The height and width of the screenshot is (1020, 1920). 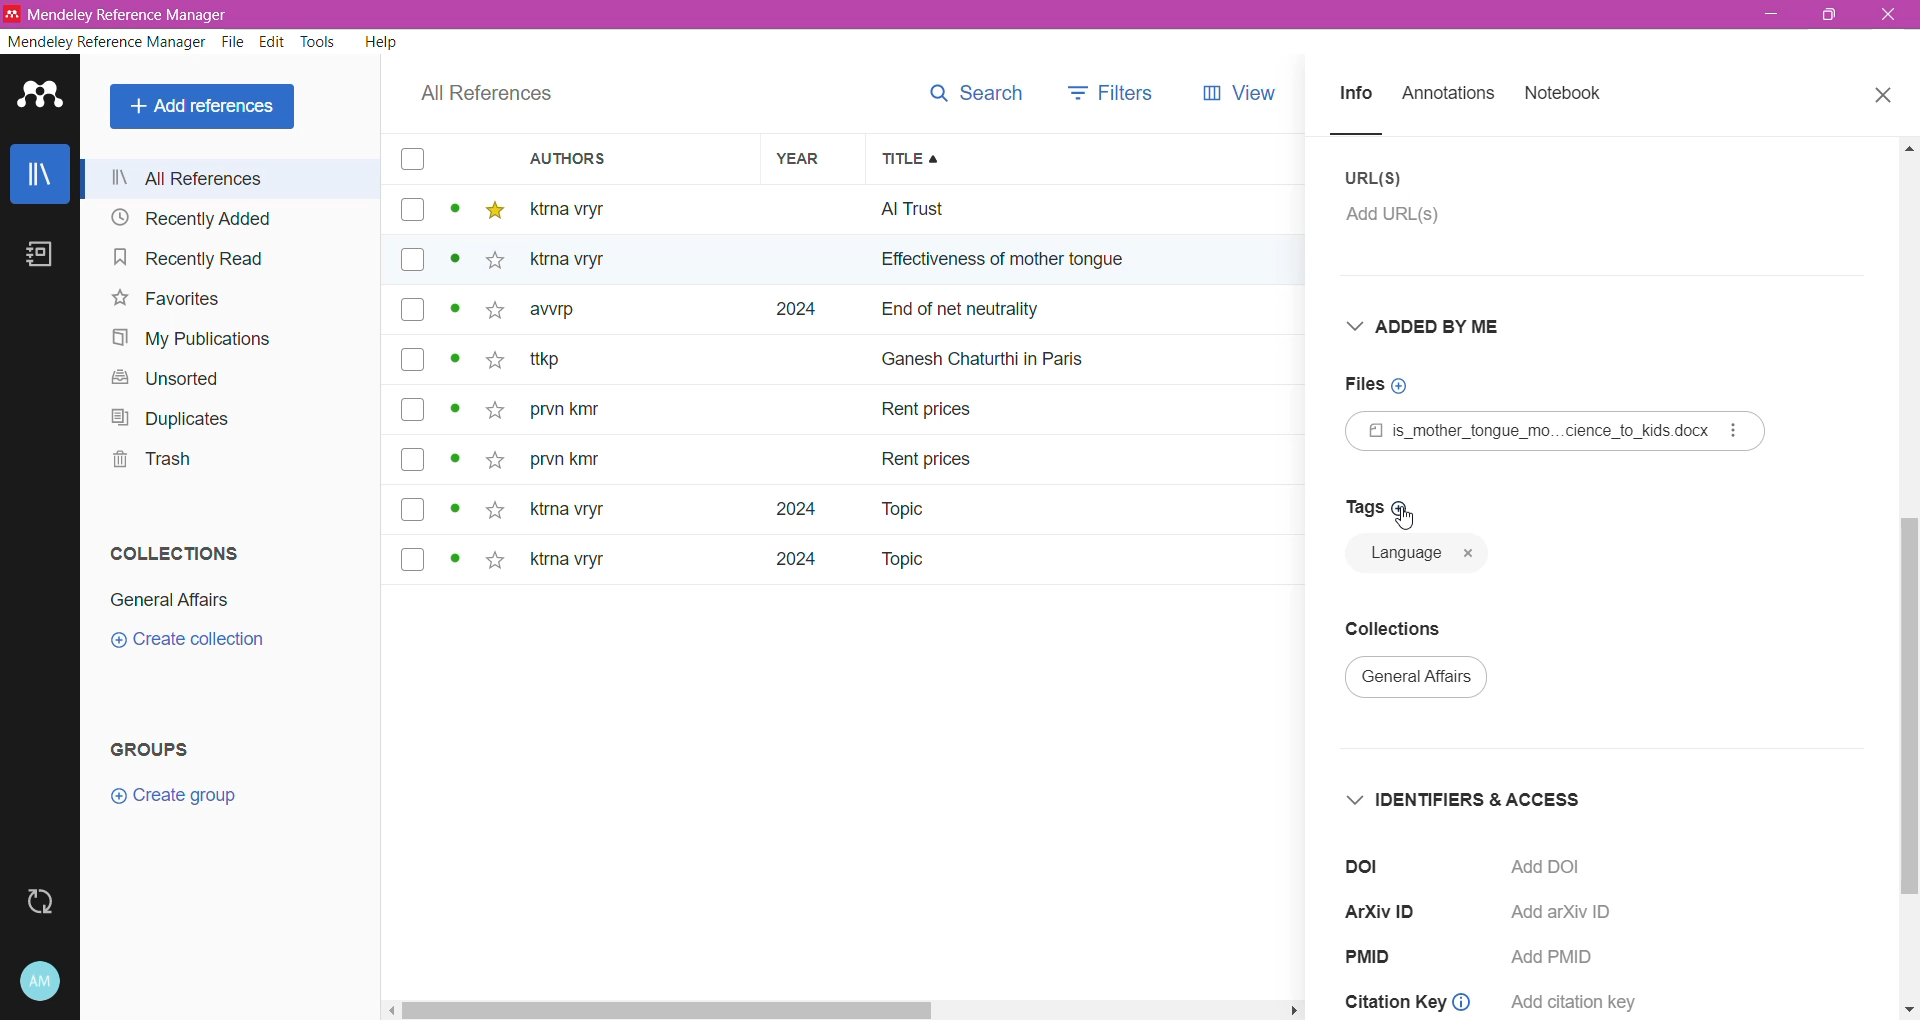 What do you see at coordinates (167, 299) in the screenshot?
I see `Favorites` at bounding box center [167, 299].